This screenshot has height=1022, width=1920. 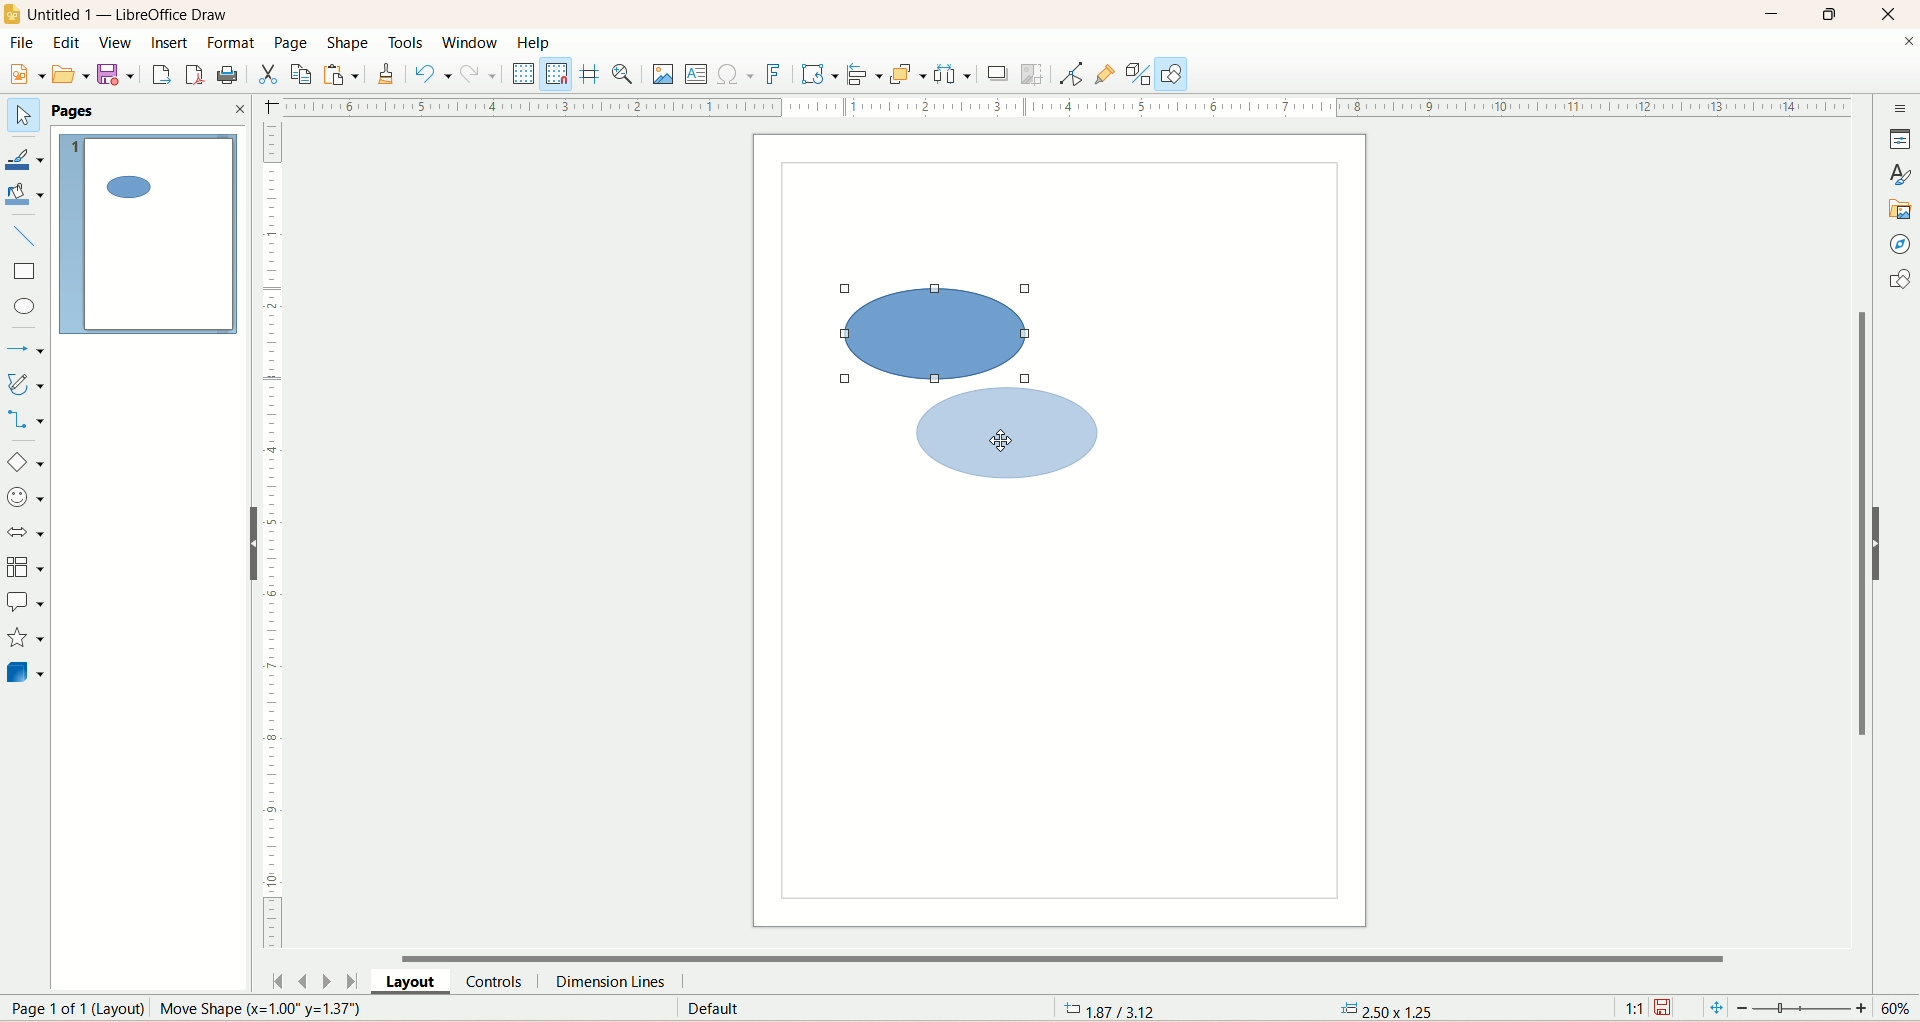 I want to click on export, so click(x=163, y=70).